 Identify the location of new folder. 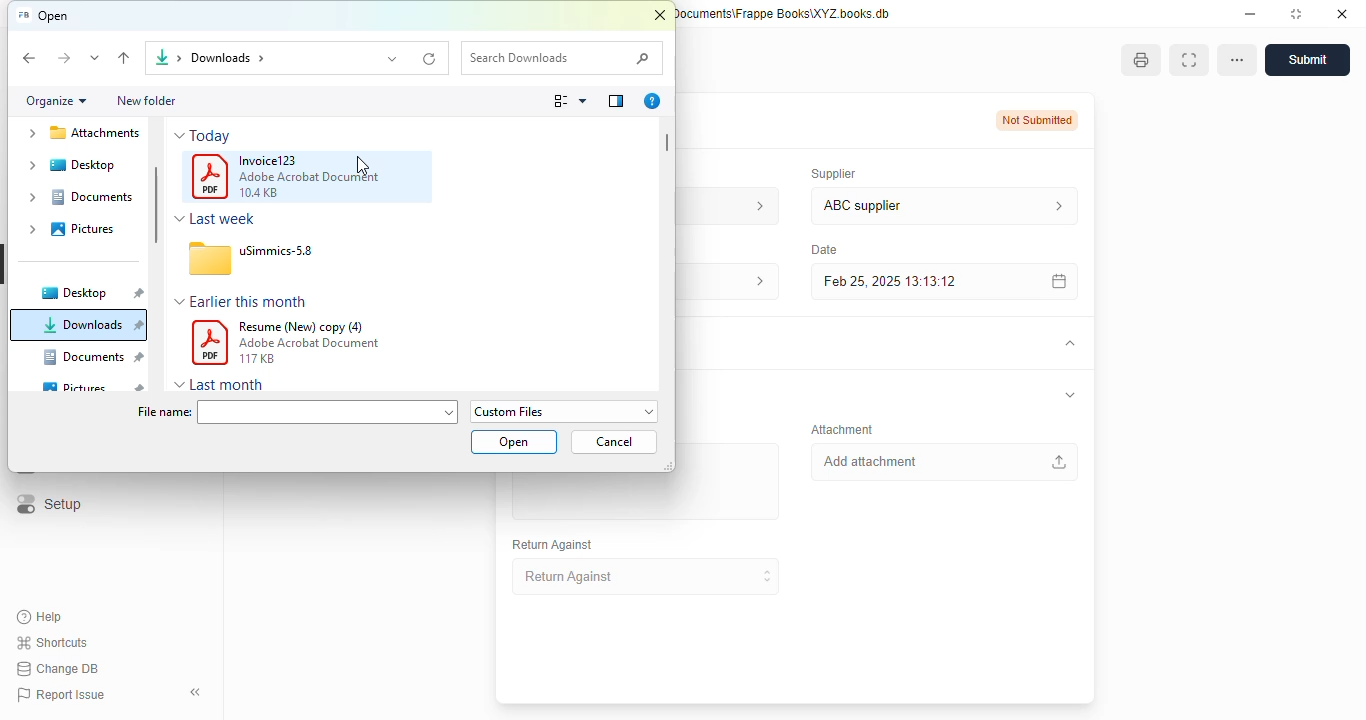
(145, 100).